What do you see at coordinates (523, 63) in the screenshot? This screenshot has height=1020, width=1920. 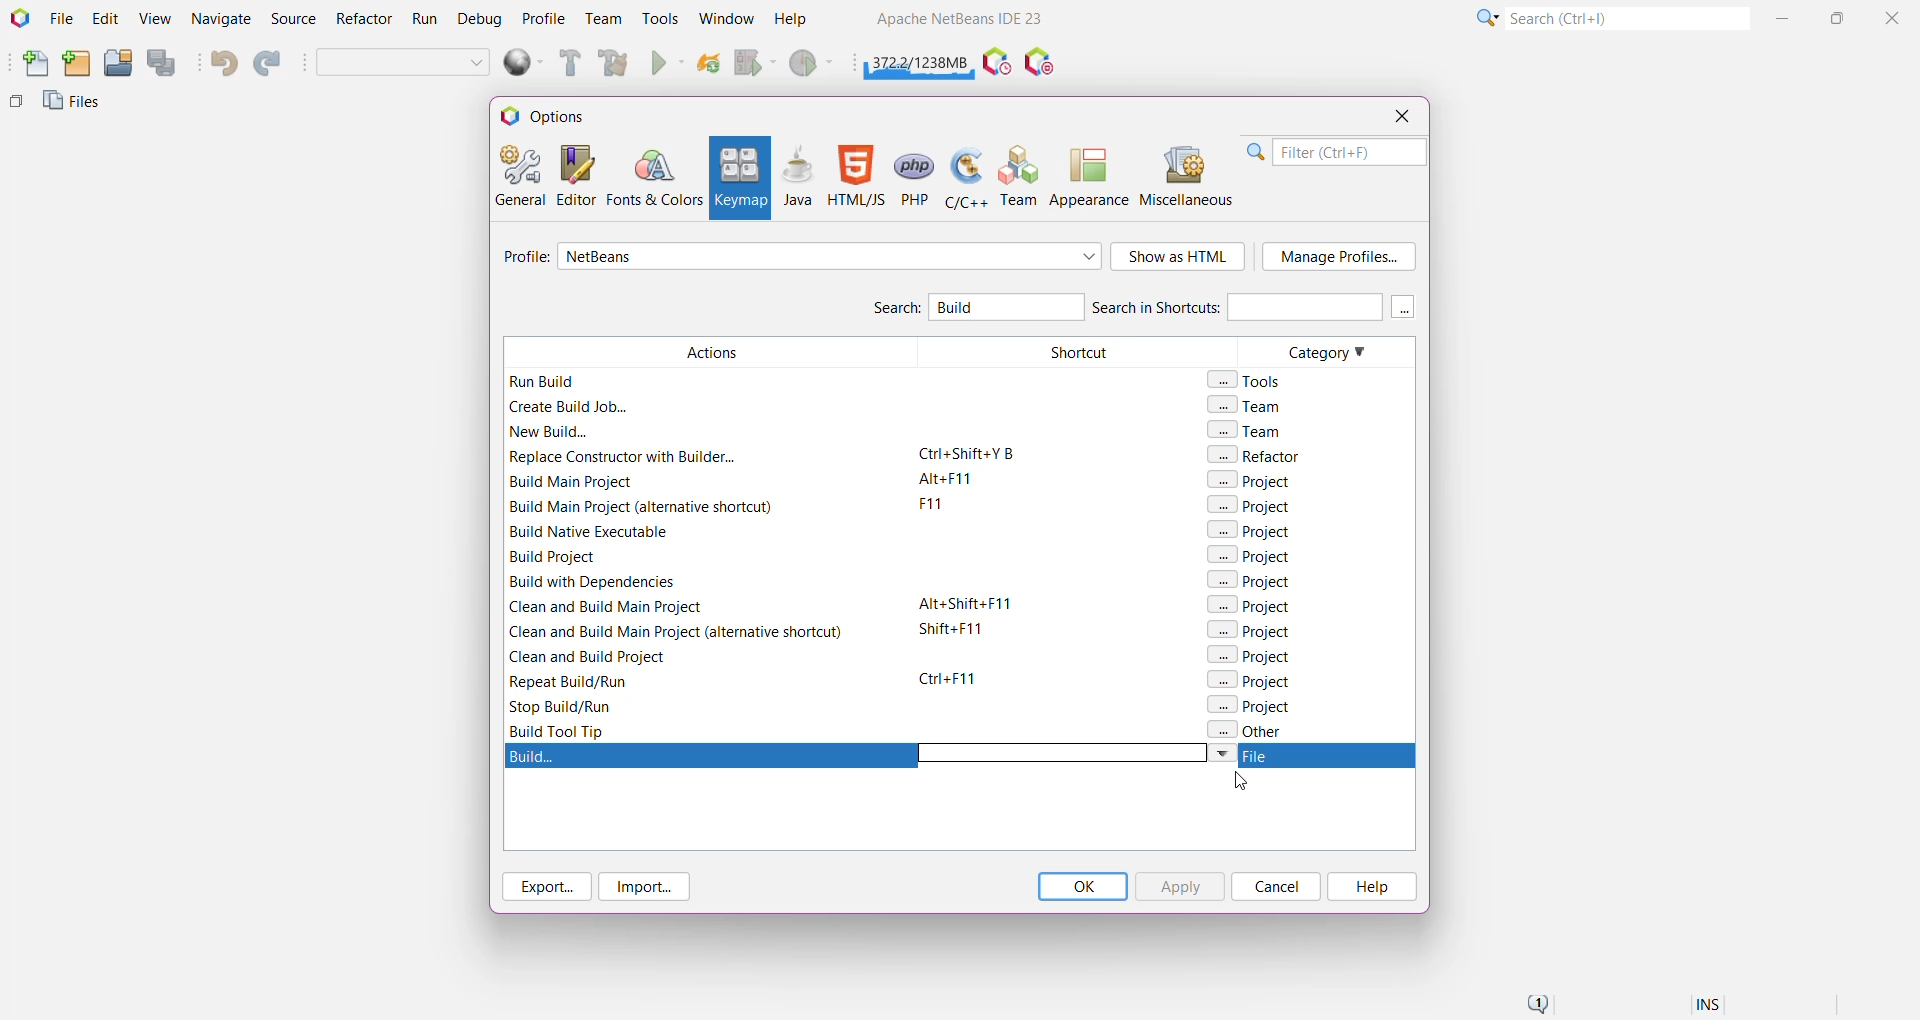 I see `` at bounding box center [523, 63].